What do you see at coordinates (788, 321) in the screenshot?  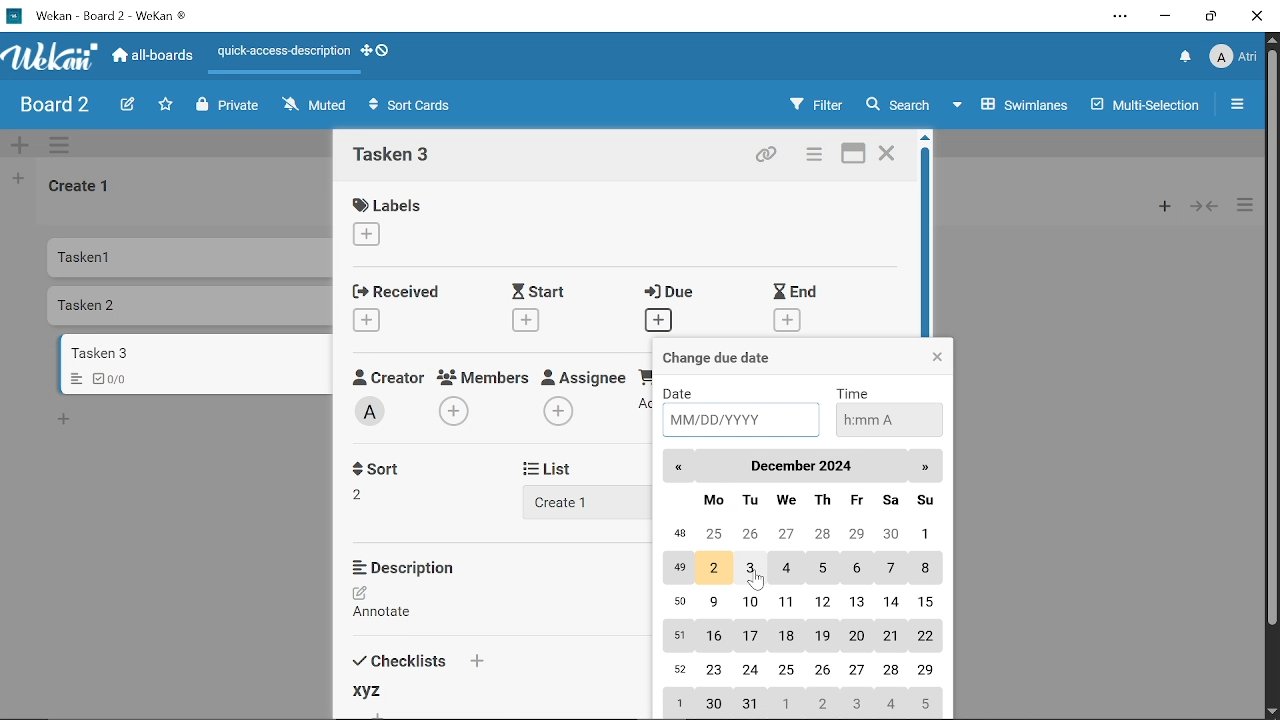 I see `Add end date` at bounding box center [788, 321].